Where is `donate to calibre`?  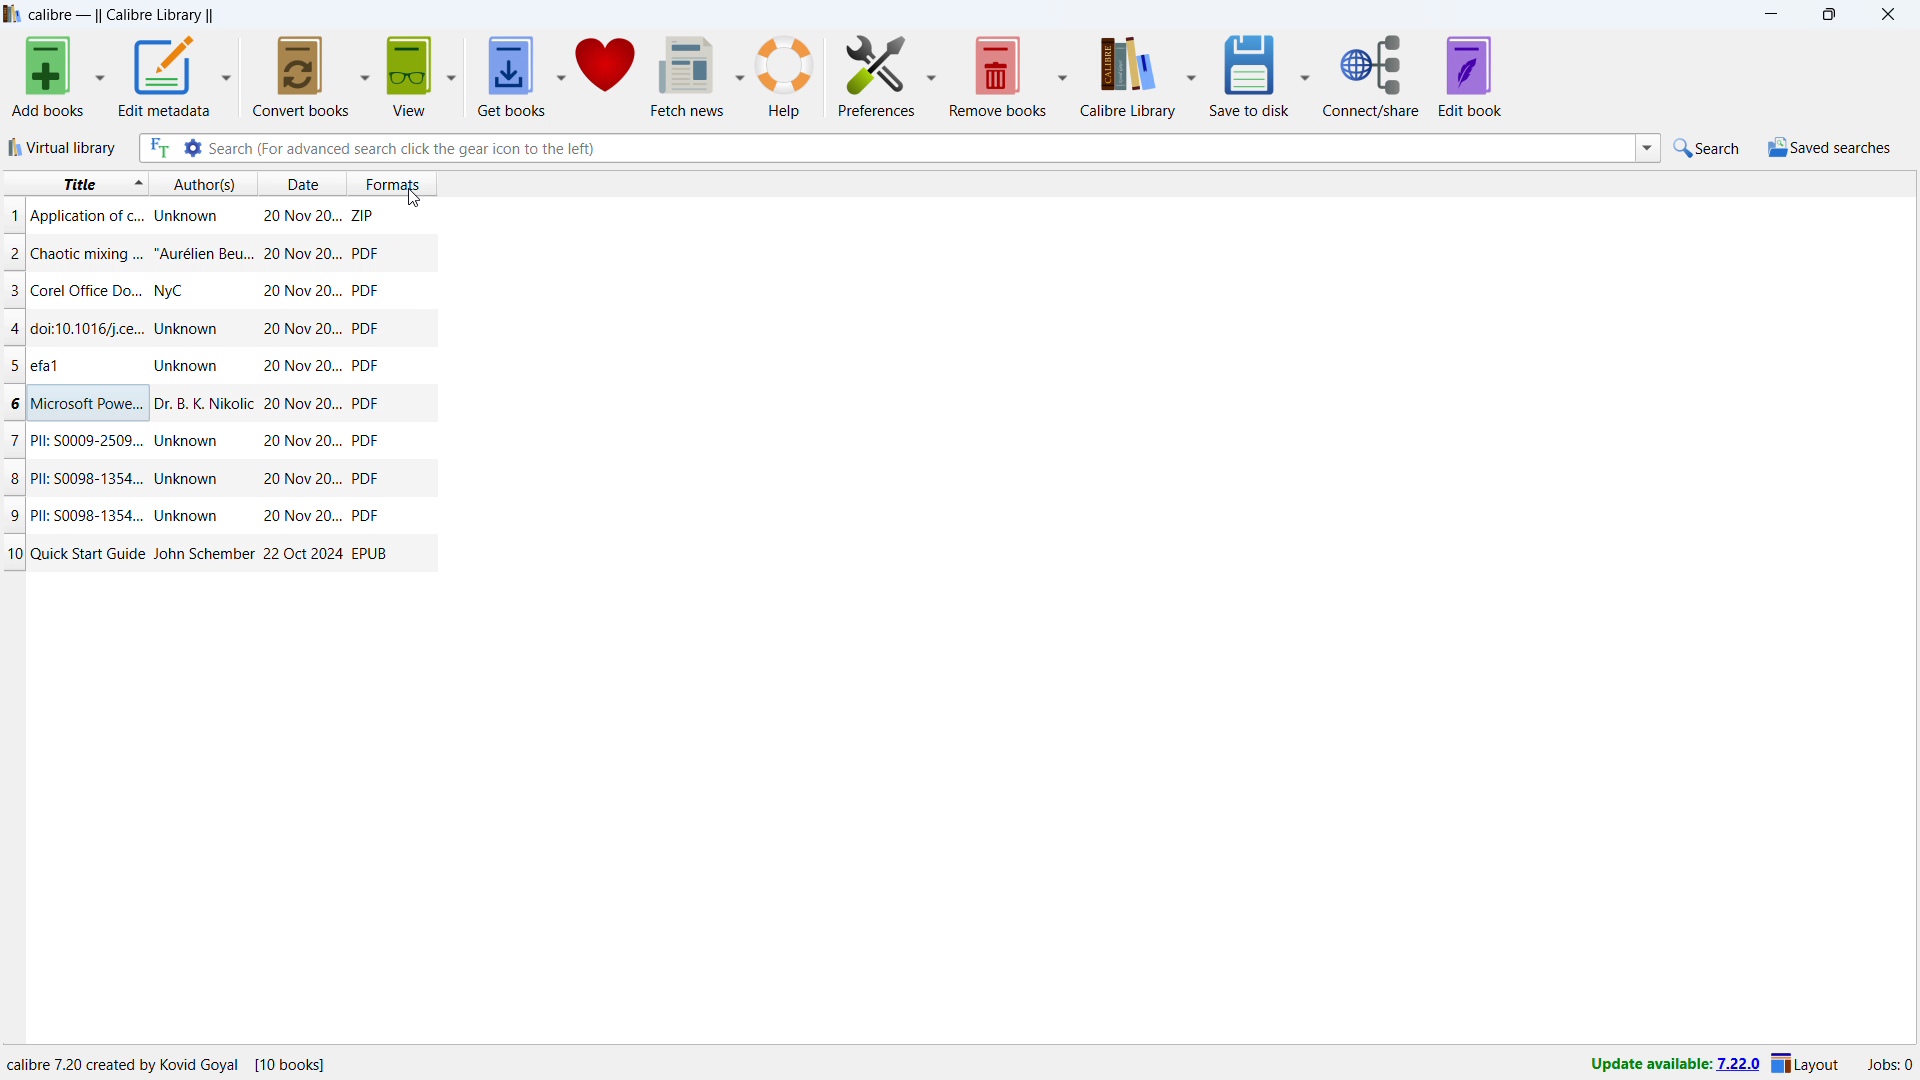 donate to calibre is located at coordinates (606, 75).